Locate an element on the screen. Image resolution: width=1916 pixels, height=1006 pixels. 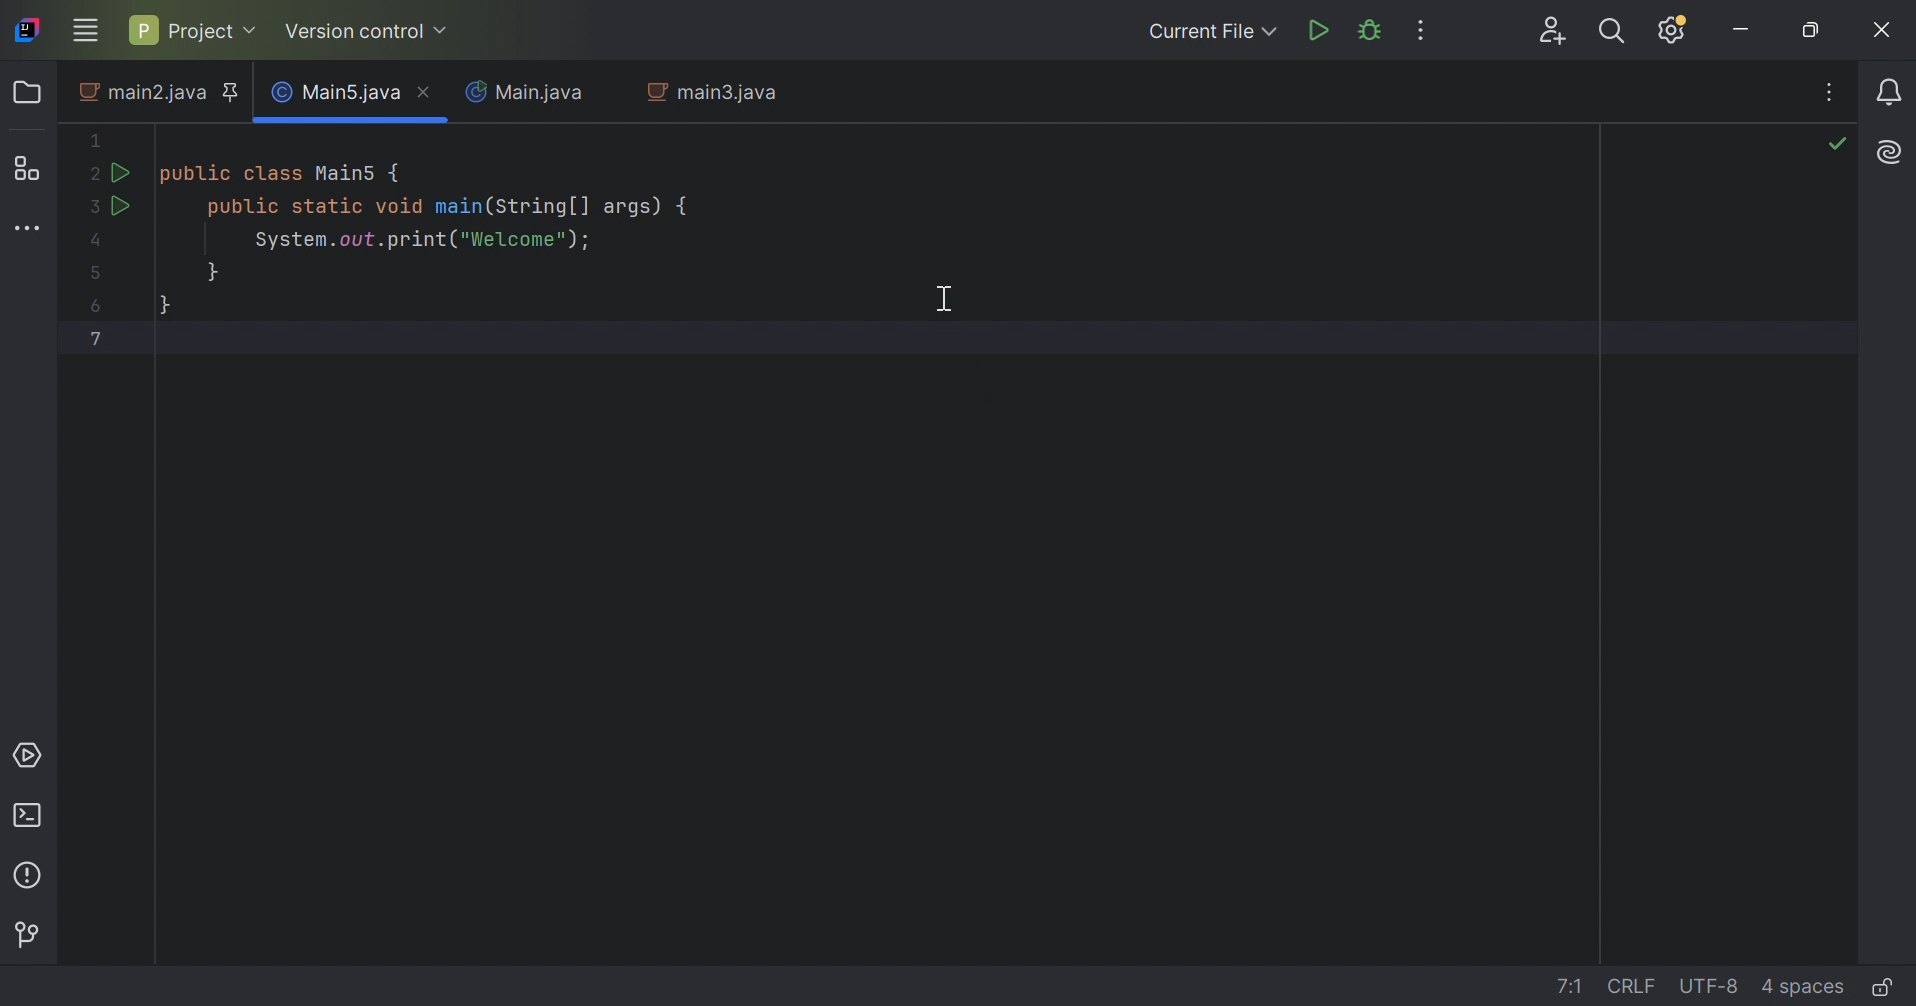
1 is located at coordinates (96, 140).